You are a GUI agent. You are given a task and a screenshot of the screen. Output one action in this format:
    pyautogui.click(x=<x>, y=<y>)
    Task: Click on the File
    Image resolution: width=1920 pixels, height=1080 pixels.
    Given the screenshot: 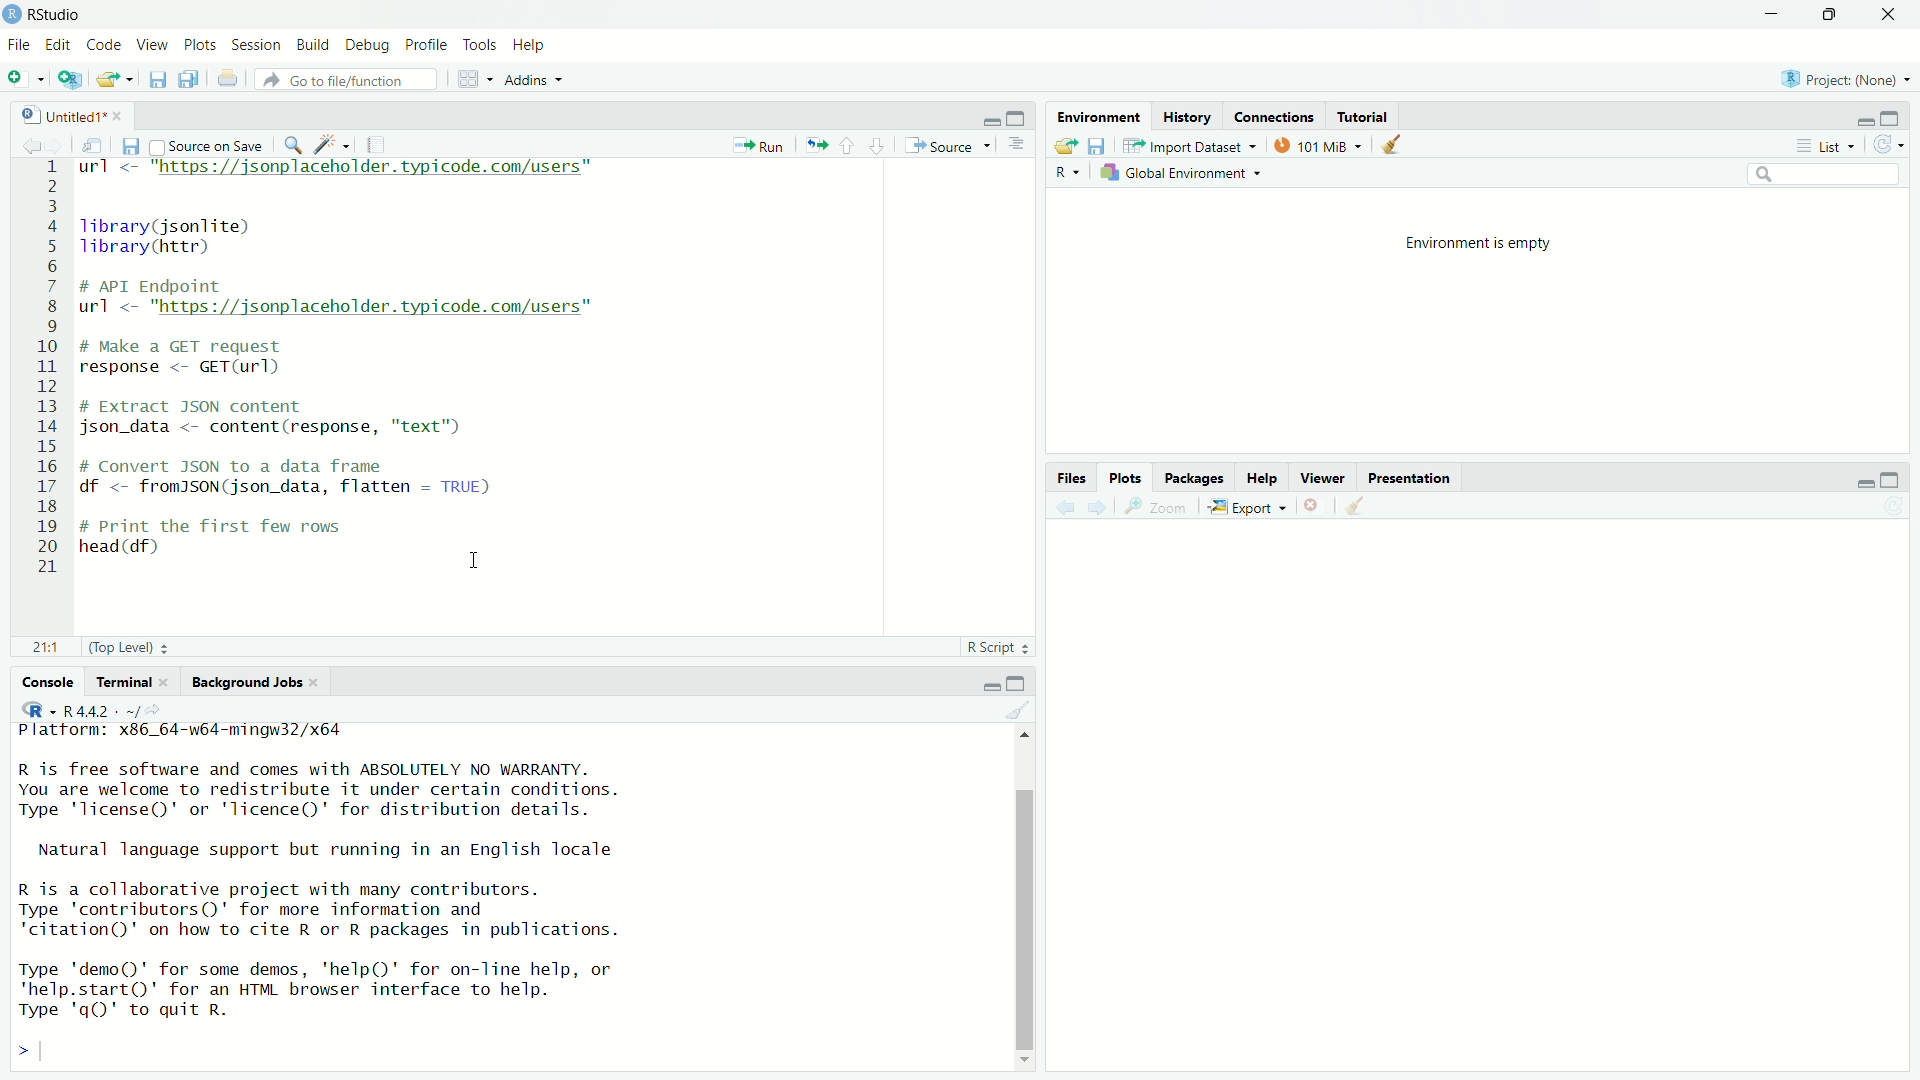 What is the action you would take?
    pyautogui.click(x=20, y=44)
    